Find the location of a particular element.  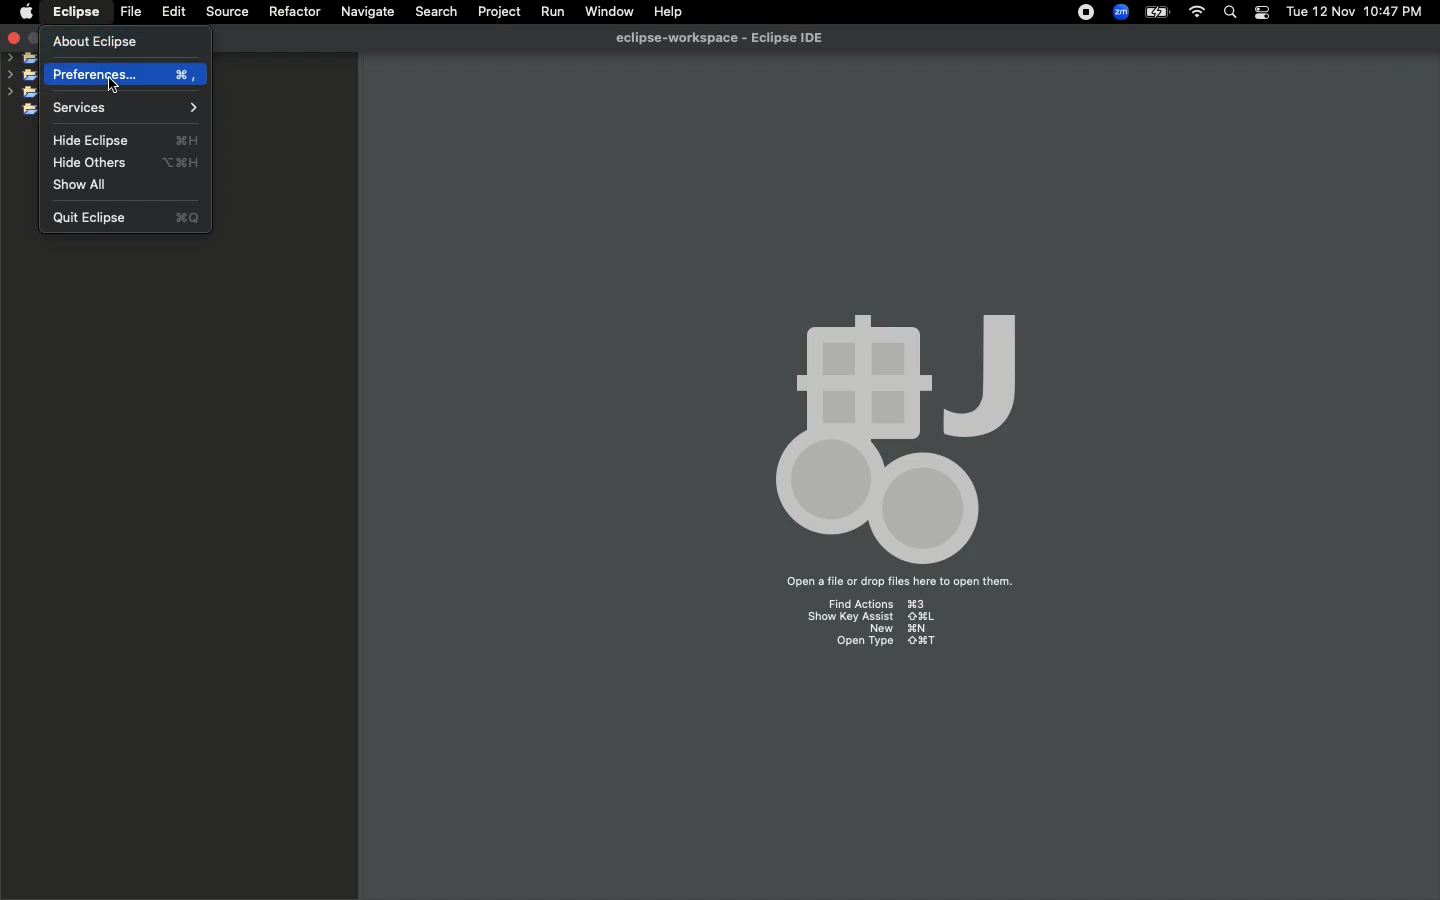

Charge is located at coordinates (1160, 11).